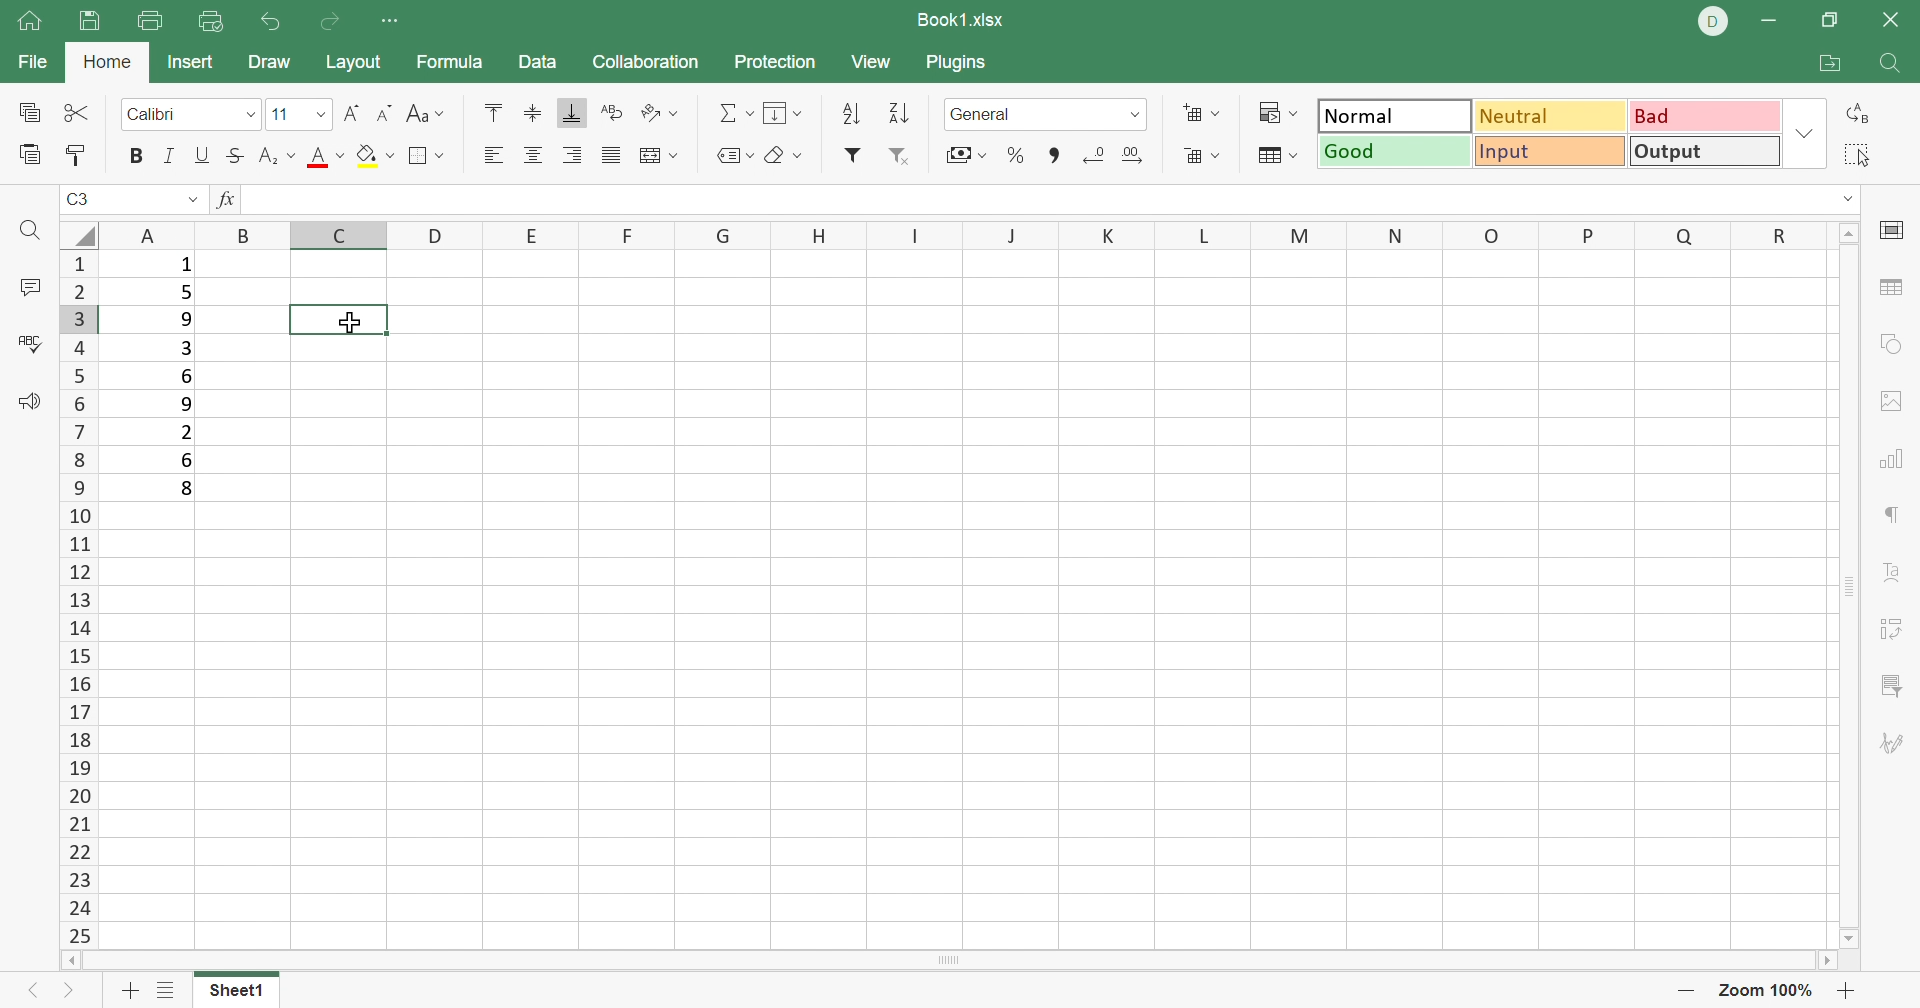 The height and width of the screenshot is (1008, 1920). Describe the element at coordinates (352, 323) in the screenshot. I see `Cursor` at that location.